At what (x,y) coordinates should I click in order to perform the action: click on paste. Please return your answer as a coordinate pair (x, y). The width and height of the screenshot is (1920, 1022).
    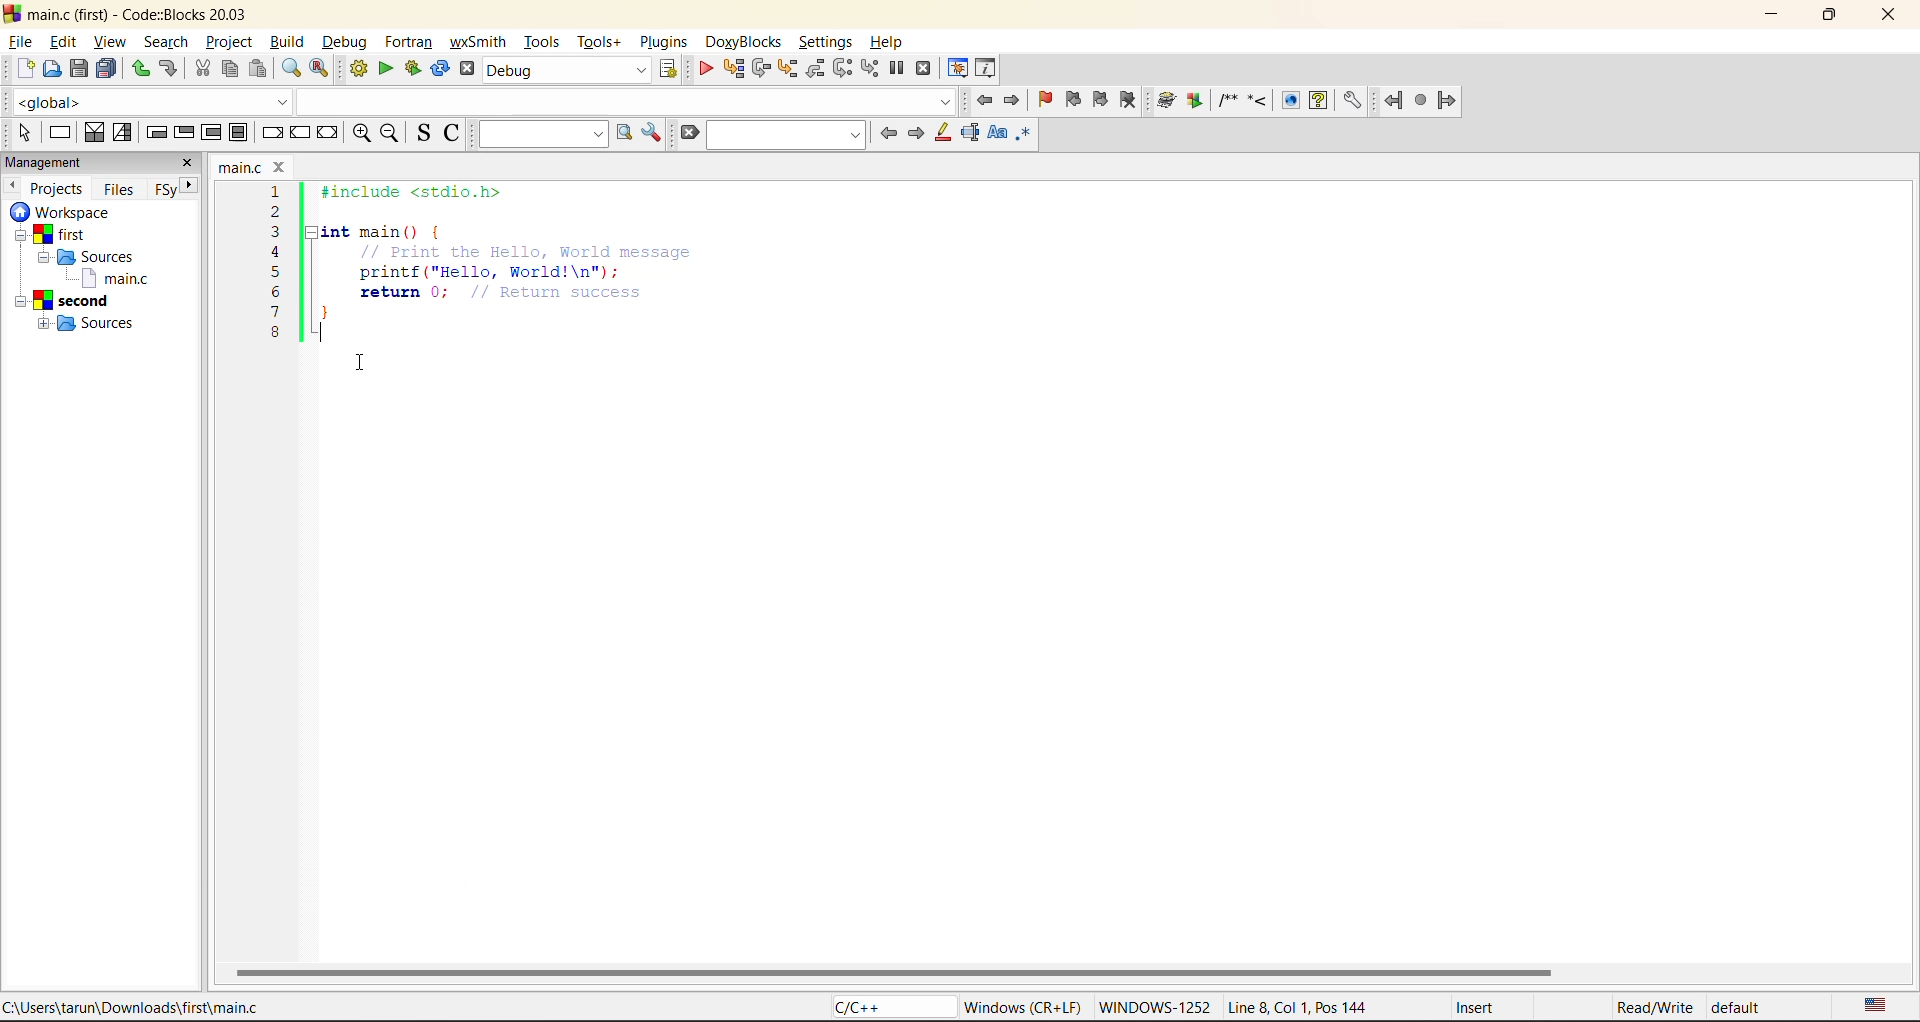
    Looking at the image, I should click on (260, 72).